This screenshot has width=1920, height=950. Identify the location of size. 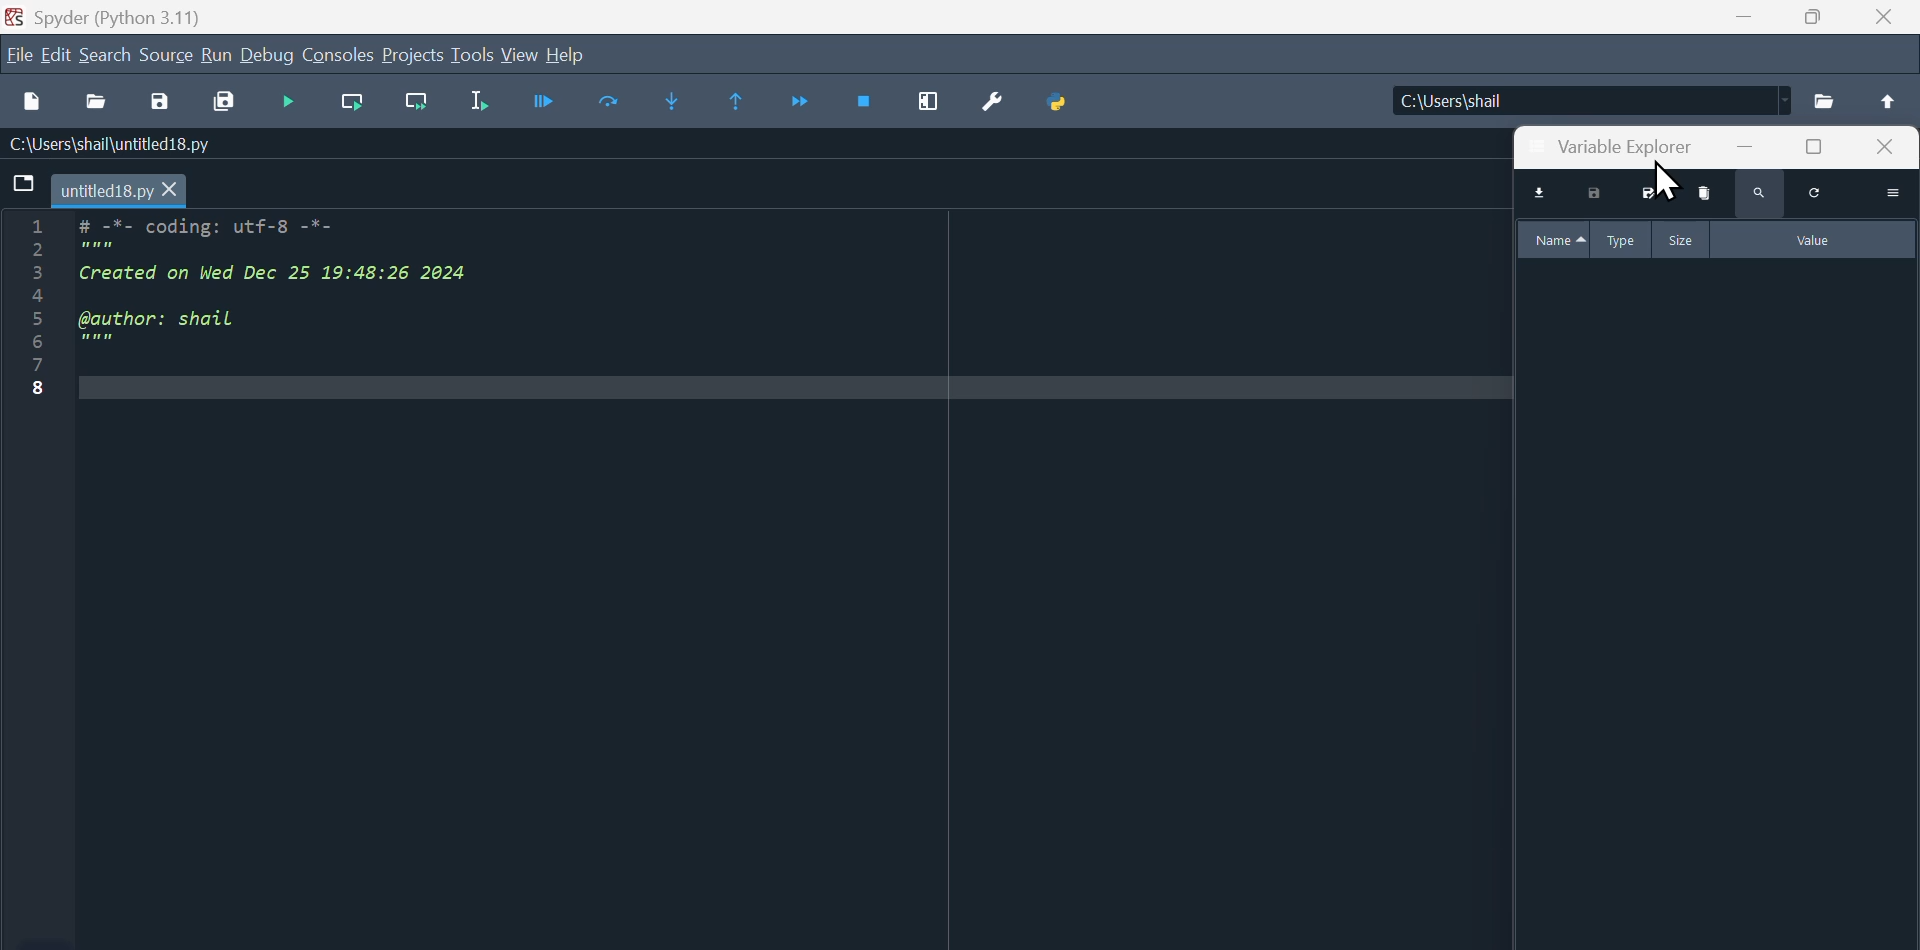
(1681, 239).